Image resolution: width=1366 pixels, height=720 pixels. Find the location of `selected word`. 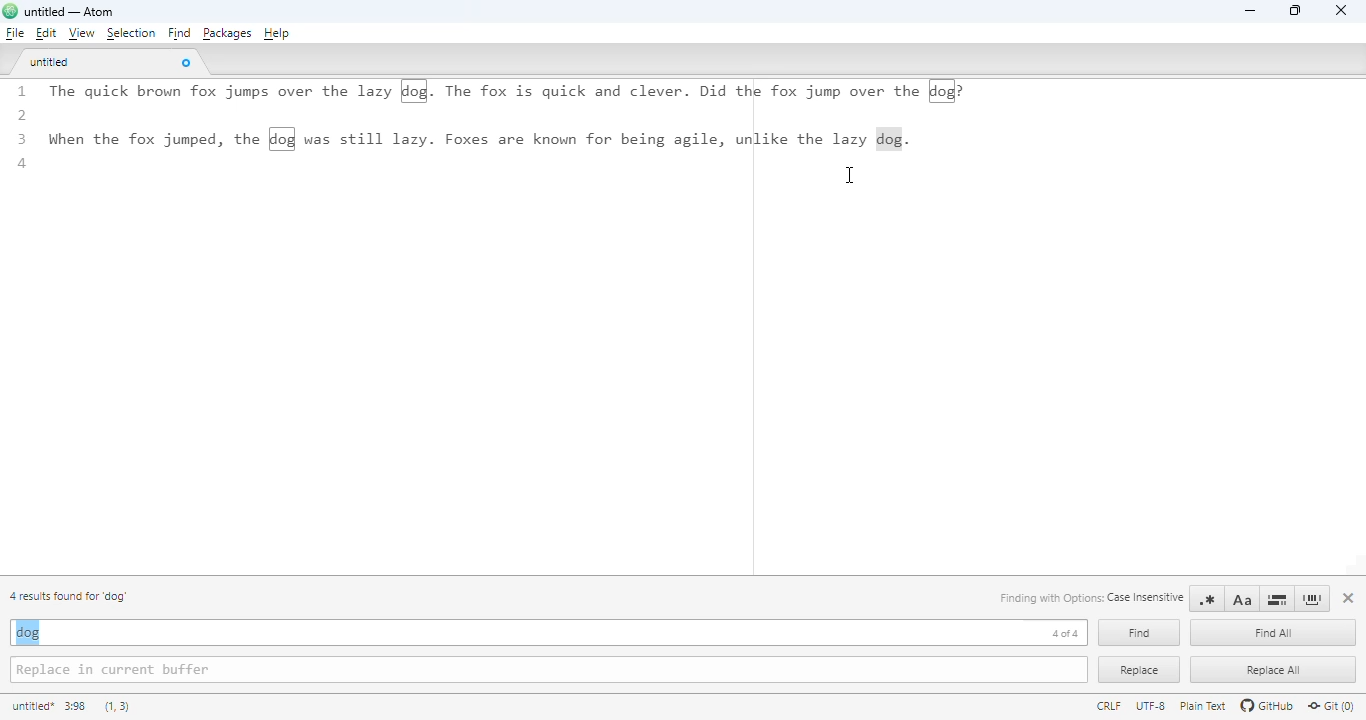

selected word is located at coordinates (890, 139).